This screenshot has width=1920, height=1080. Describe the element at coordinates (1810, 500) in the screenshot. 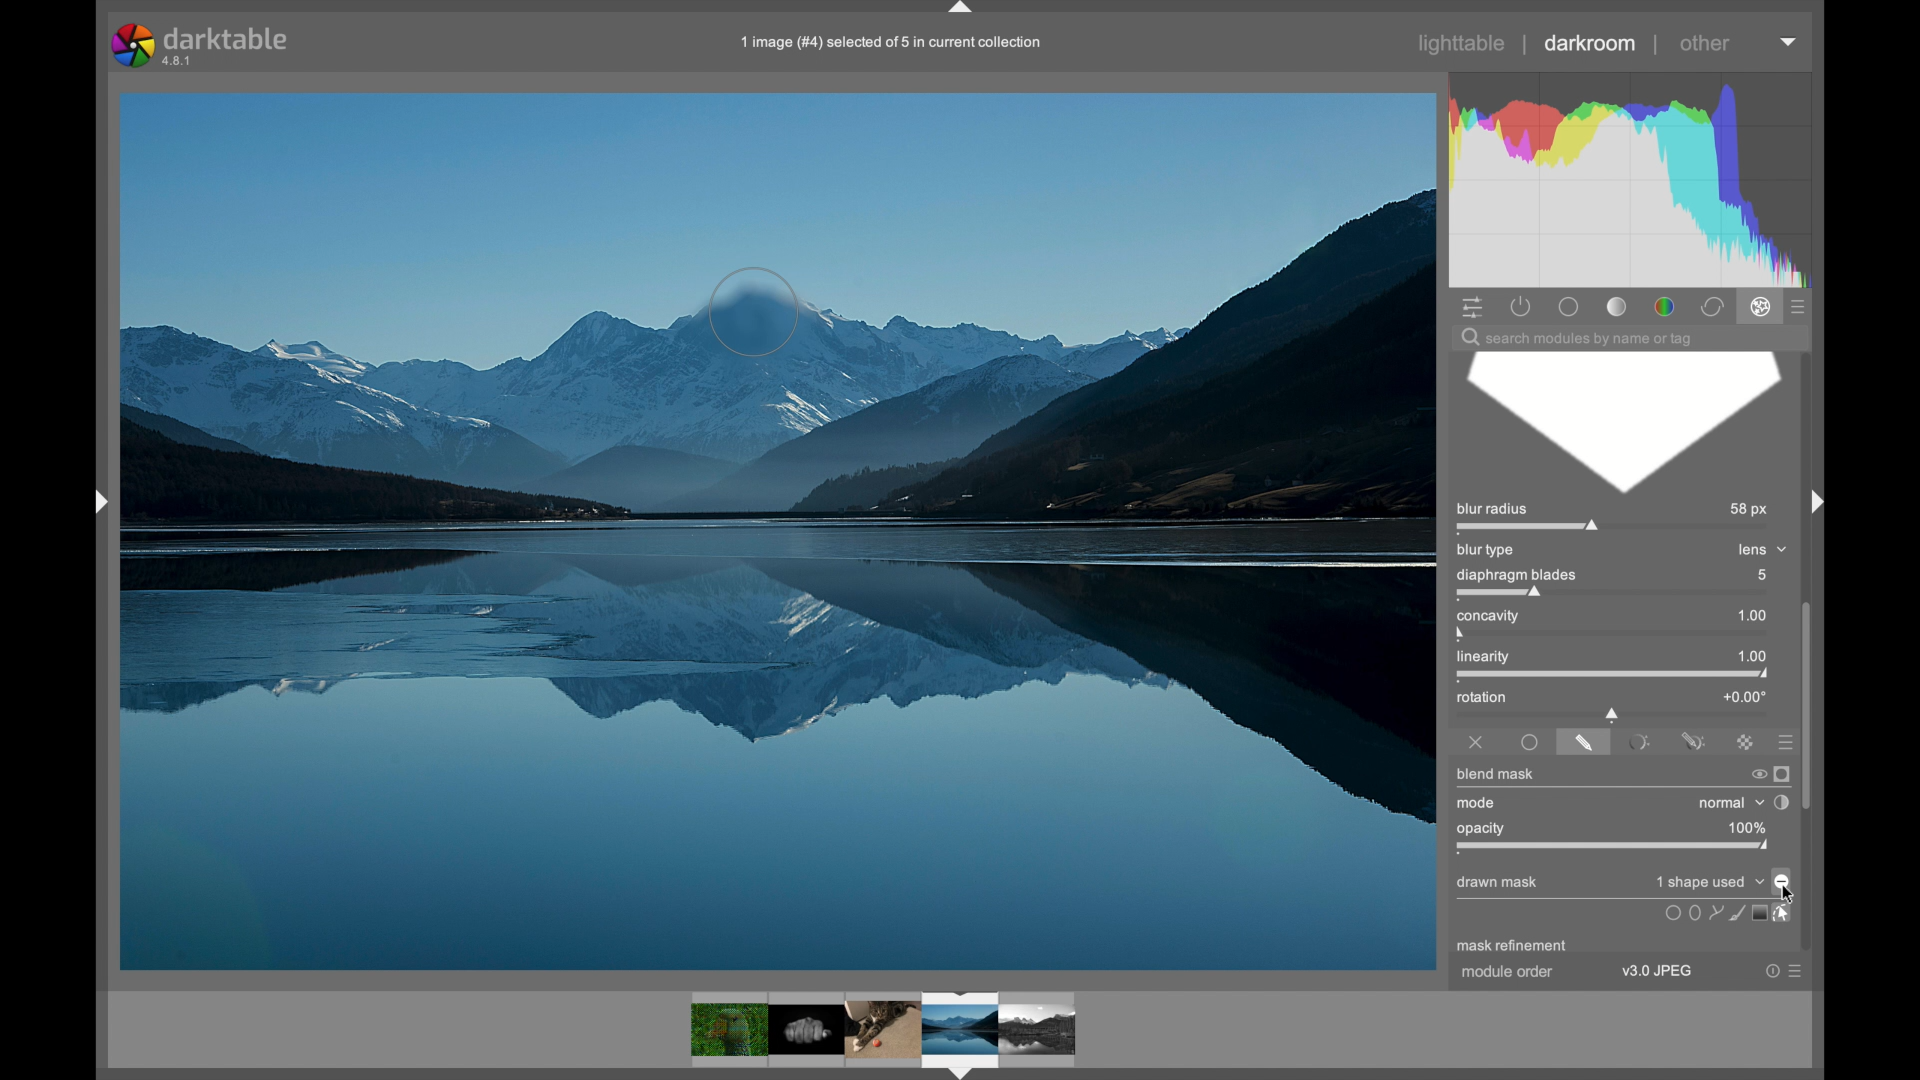

I see `drag handle` at that location.